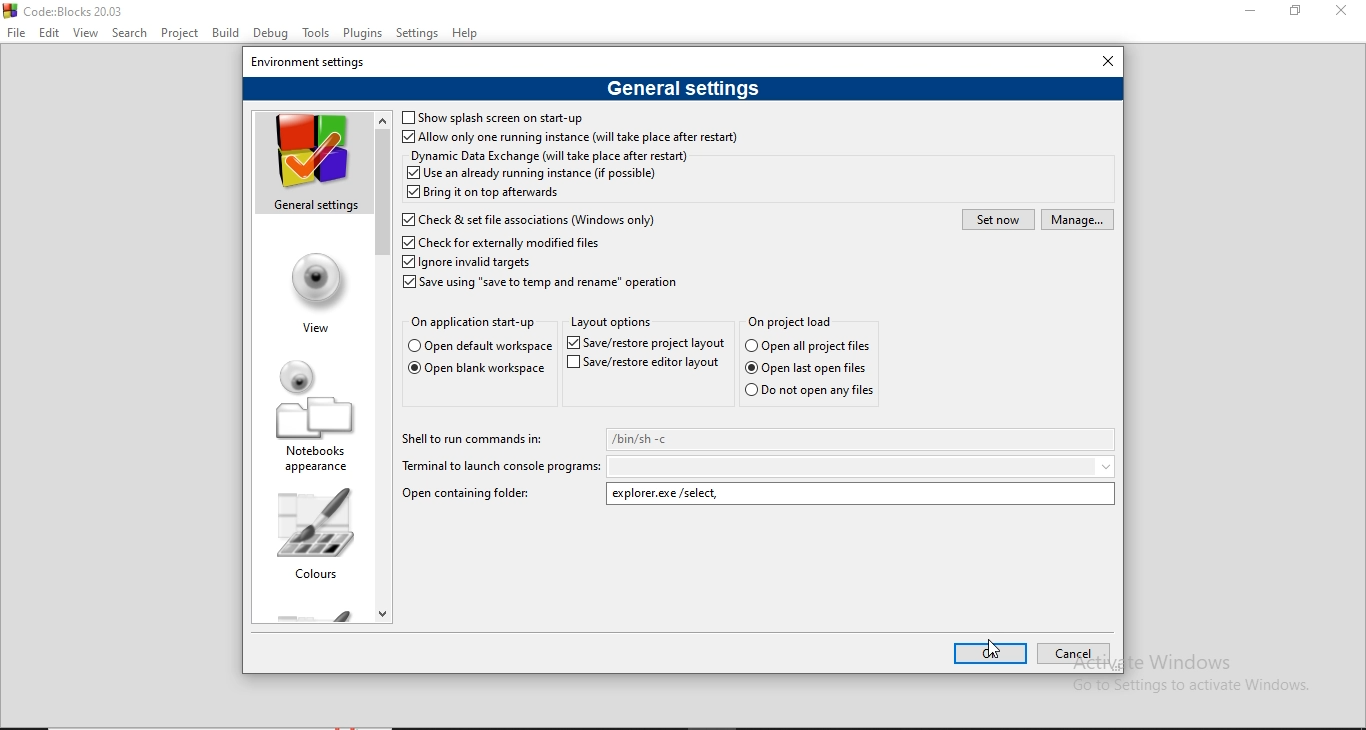  What do you see at coordinates (646, 342) in the screenshot?
I see `Save/restore editor layout` at bounding box center [646, 342].